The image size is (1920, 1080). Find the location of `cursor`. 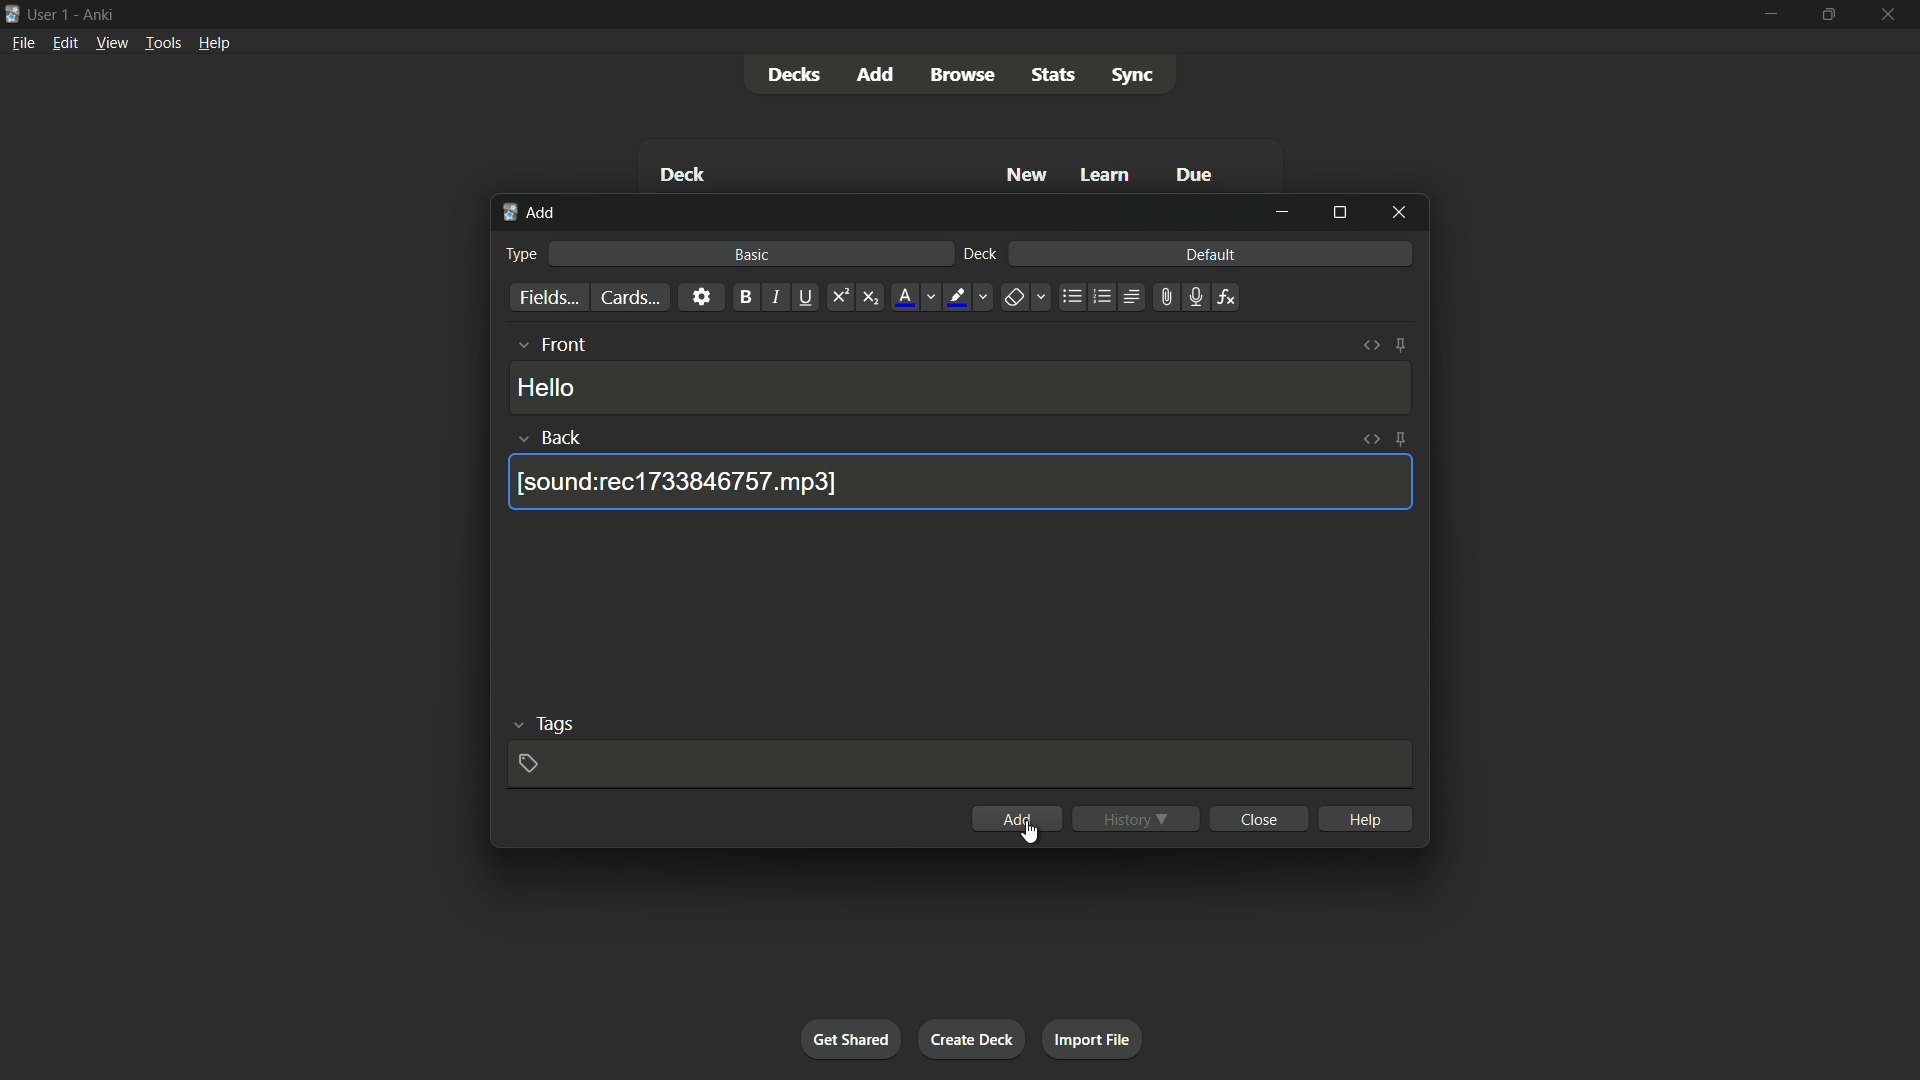

cursor is located at coordinates (1030, 835).